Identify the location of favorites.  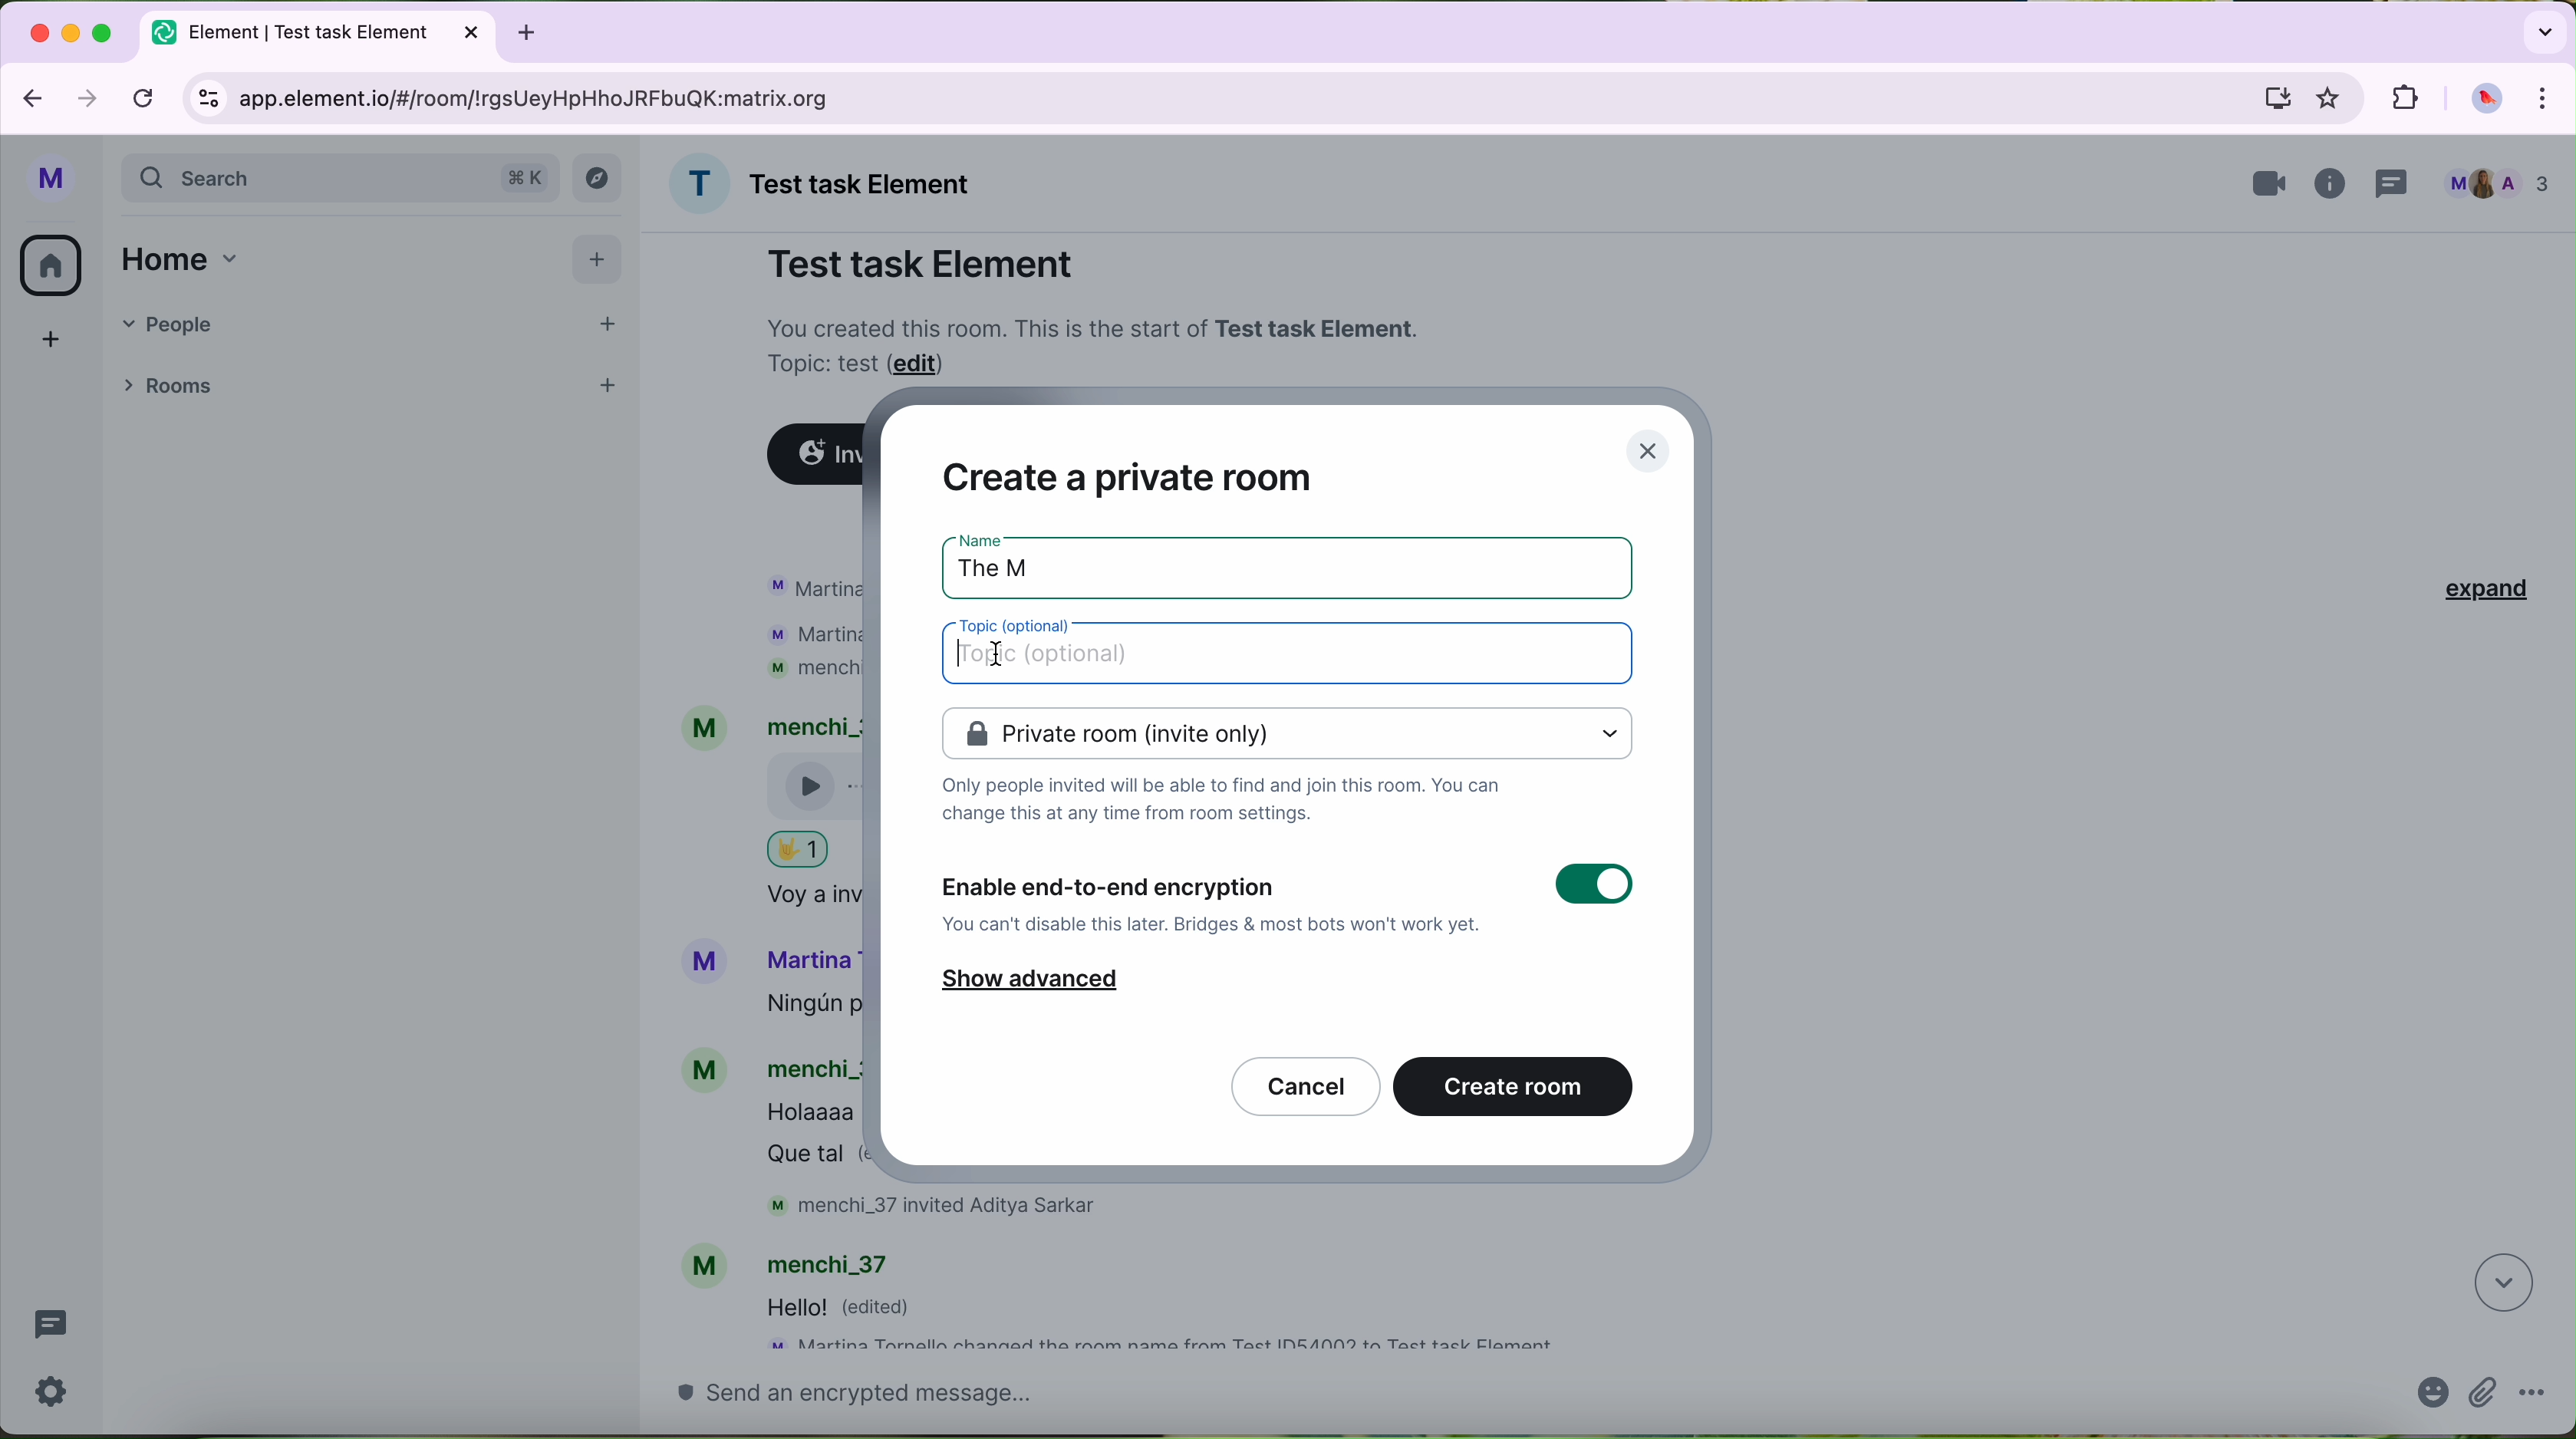
(2333, 99).